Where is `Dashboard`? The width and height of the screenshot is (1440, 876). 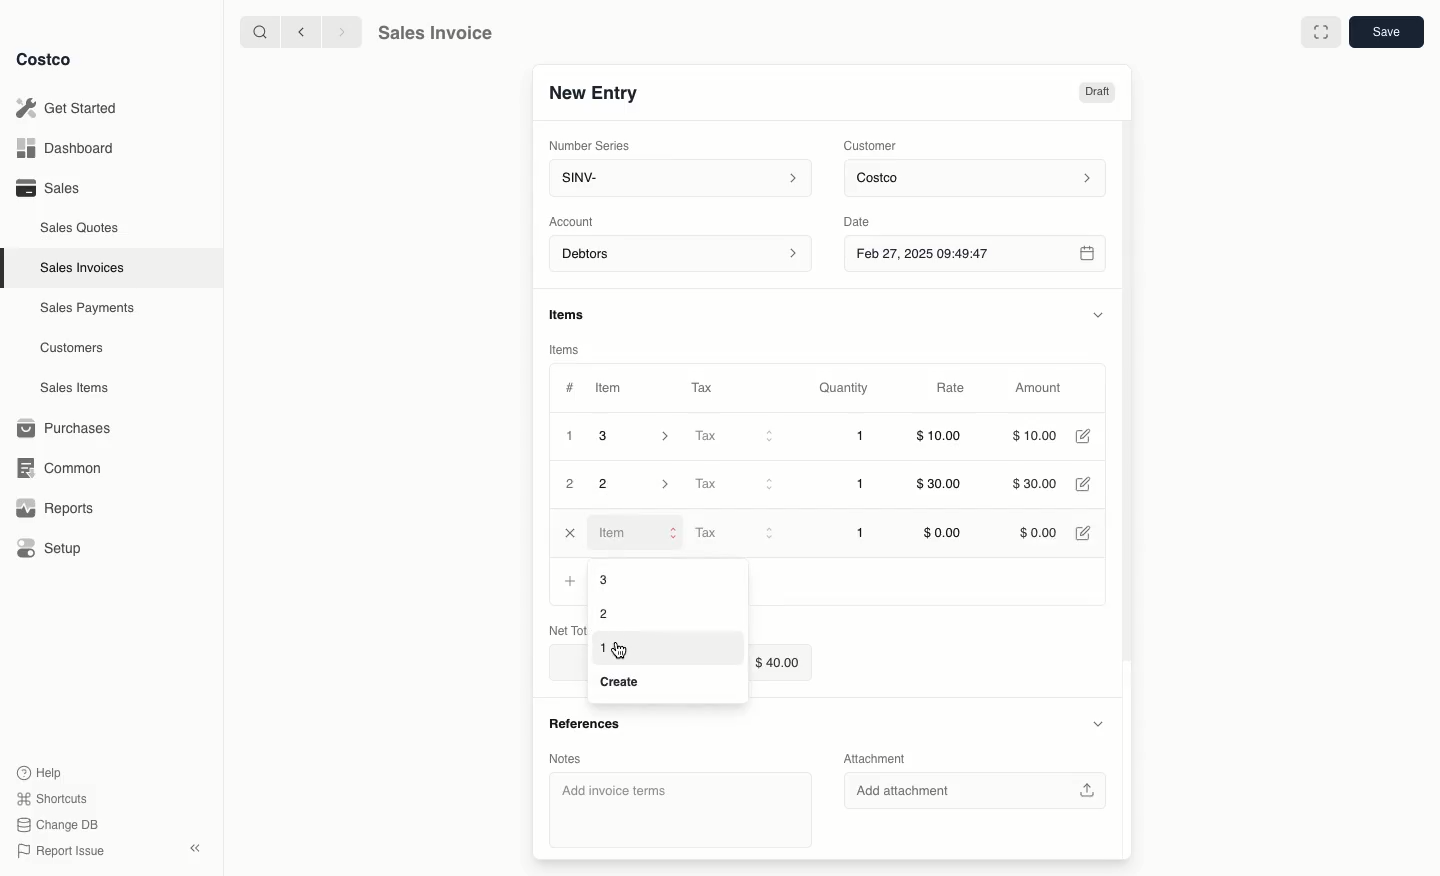
Dashboard is located at coordinates (70, 149).